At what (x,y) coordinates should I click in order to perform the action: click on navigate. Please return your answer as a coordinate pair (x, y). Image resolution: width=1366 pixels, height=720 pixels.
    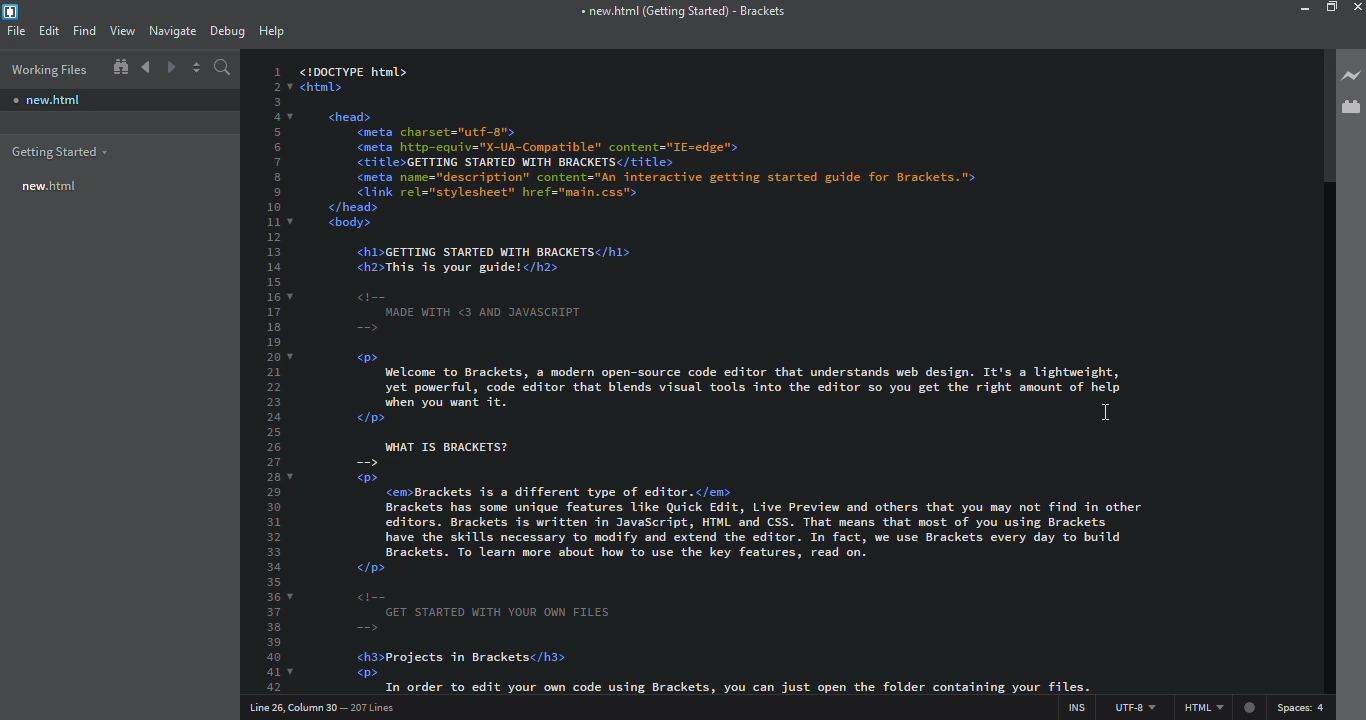
    Looking at the image, I should click on (171, 28).